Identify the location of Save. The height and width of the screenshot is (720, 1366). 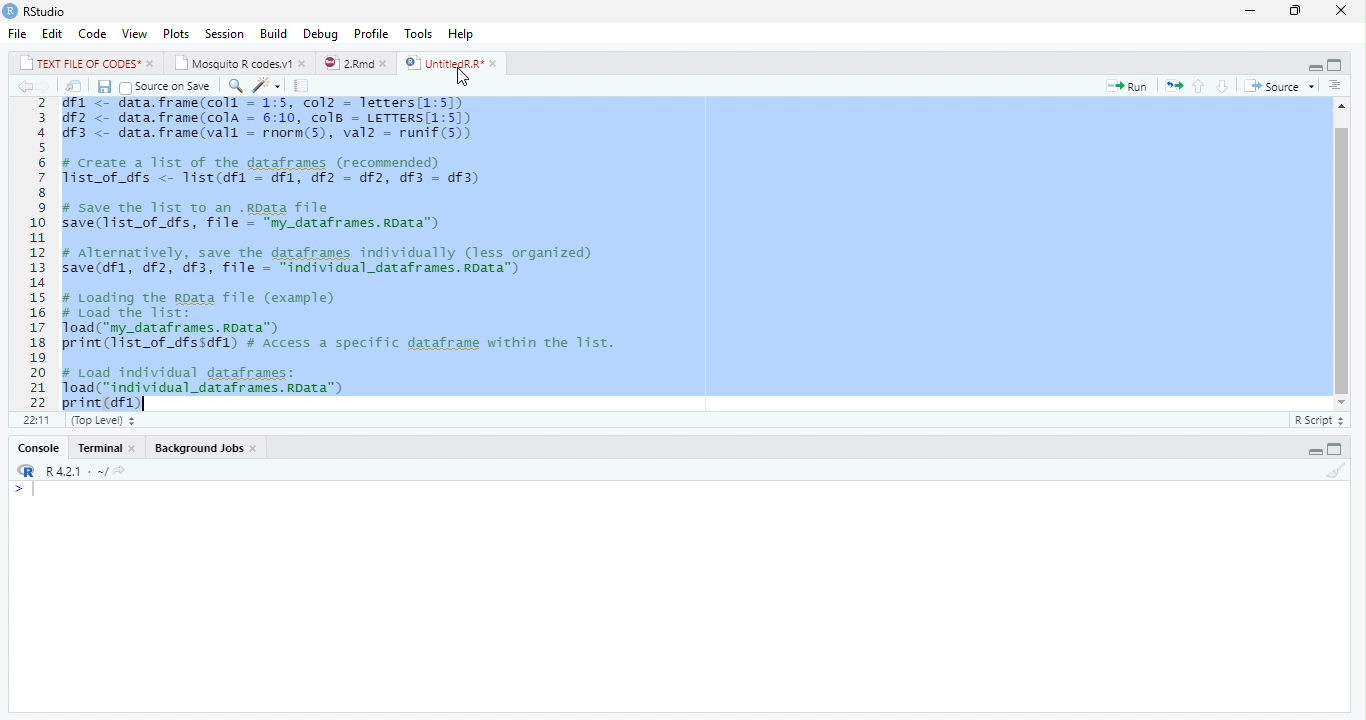
(105, 87).